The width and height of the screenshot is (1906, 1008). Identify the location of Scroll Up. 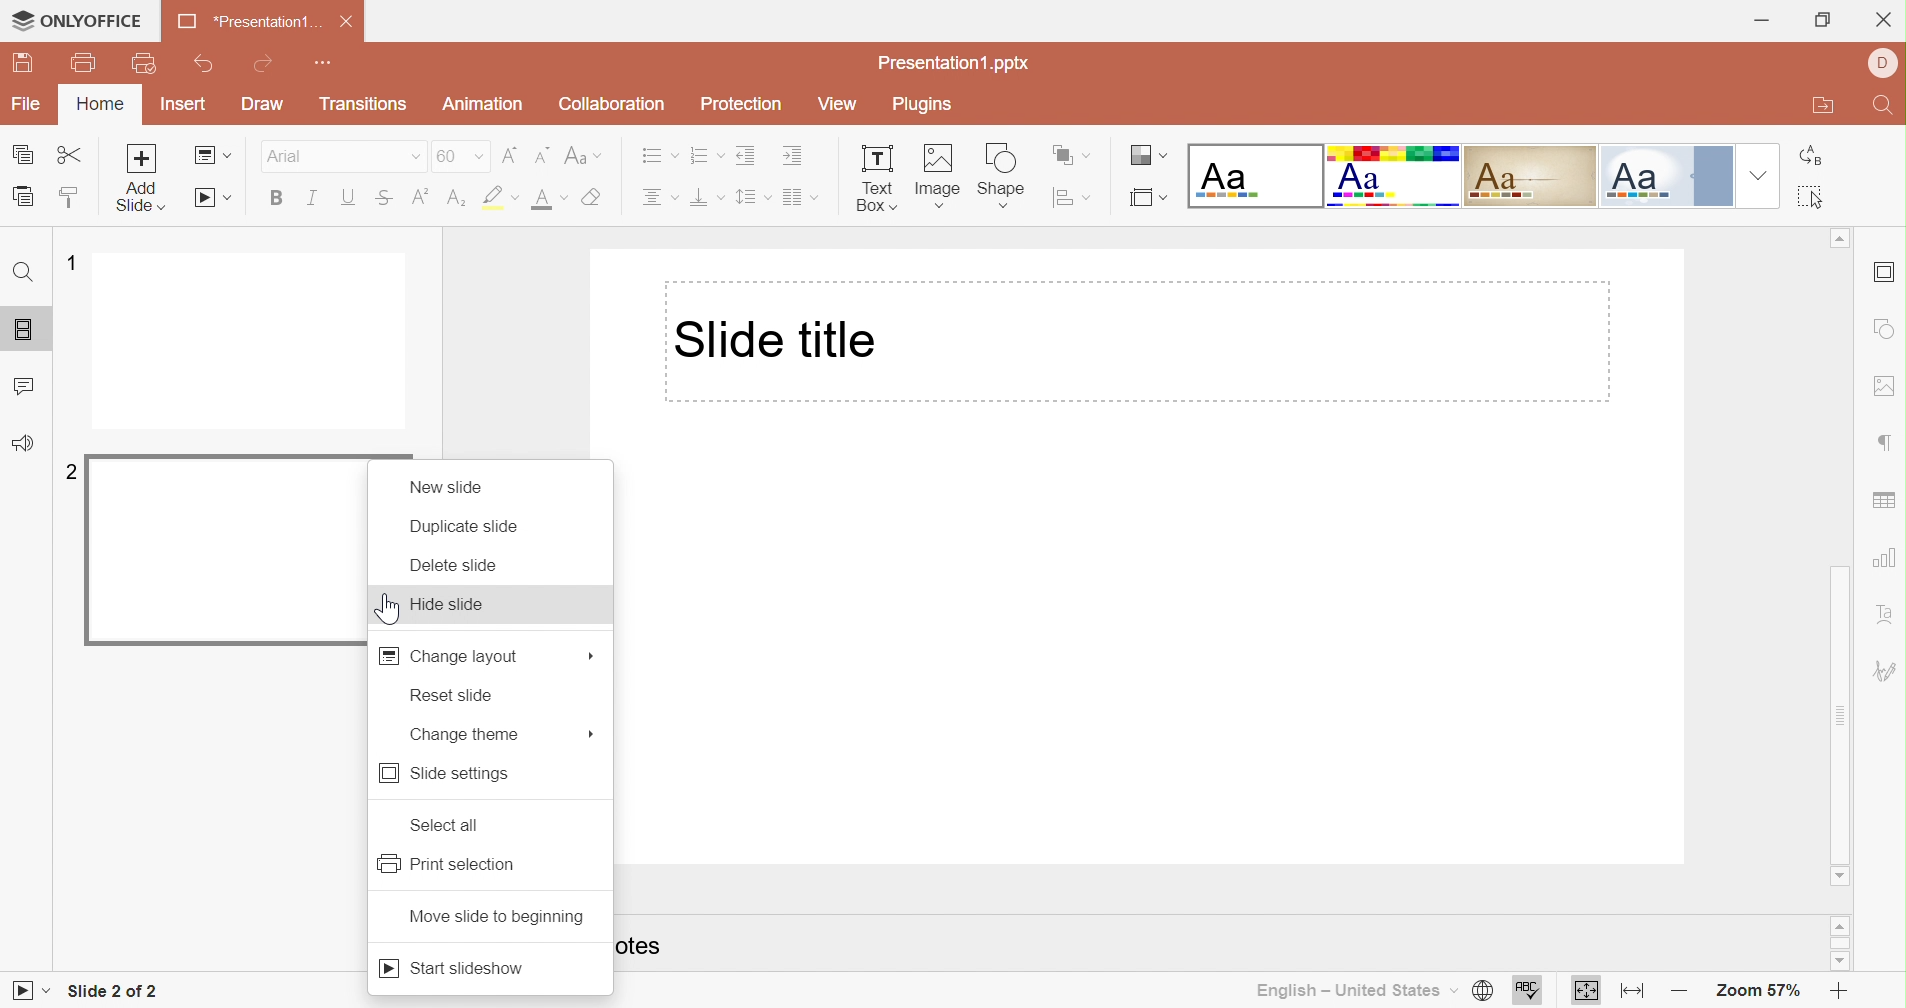
(1839, 240).